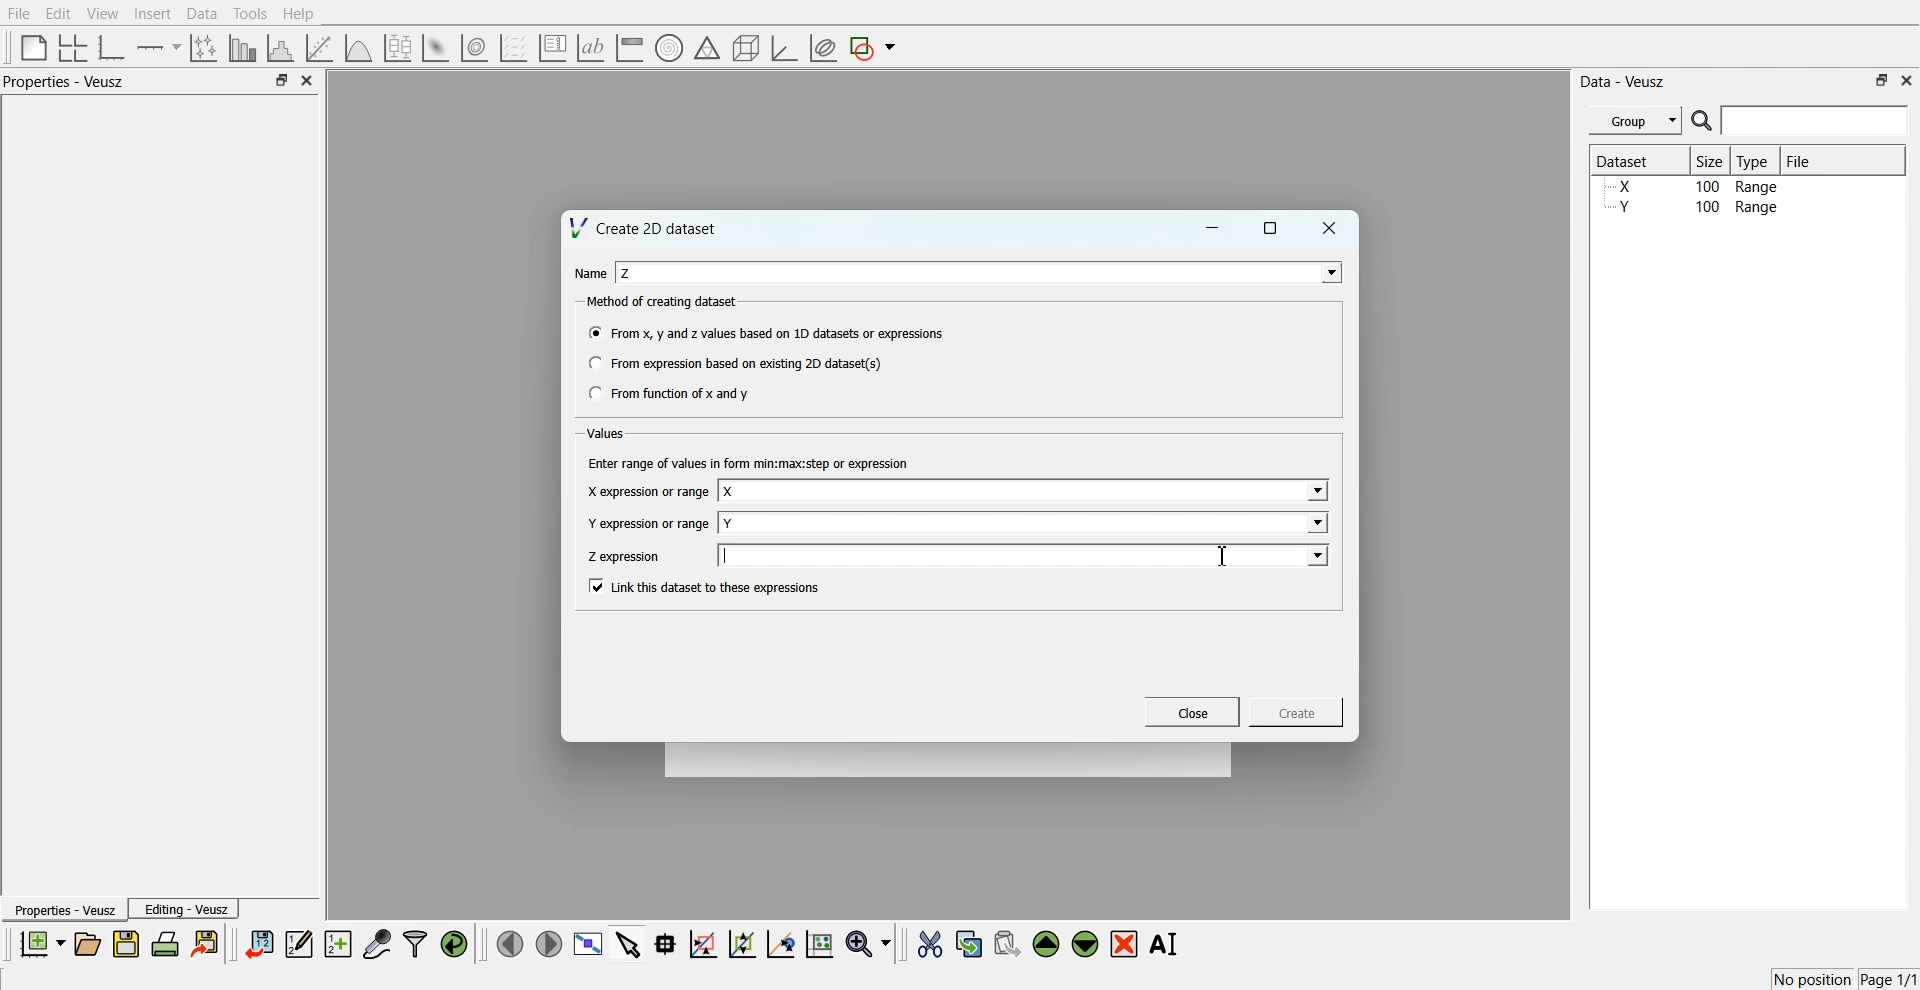  I want to click on Move down the selected widget, so click(1086, 944).